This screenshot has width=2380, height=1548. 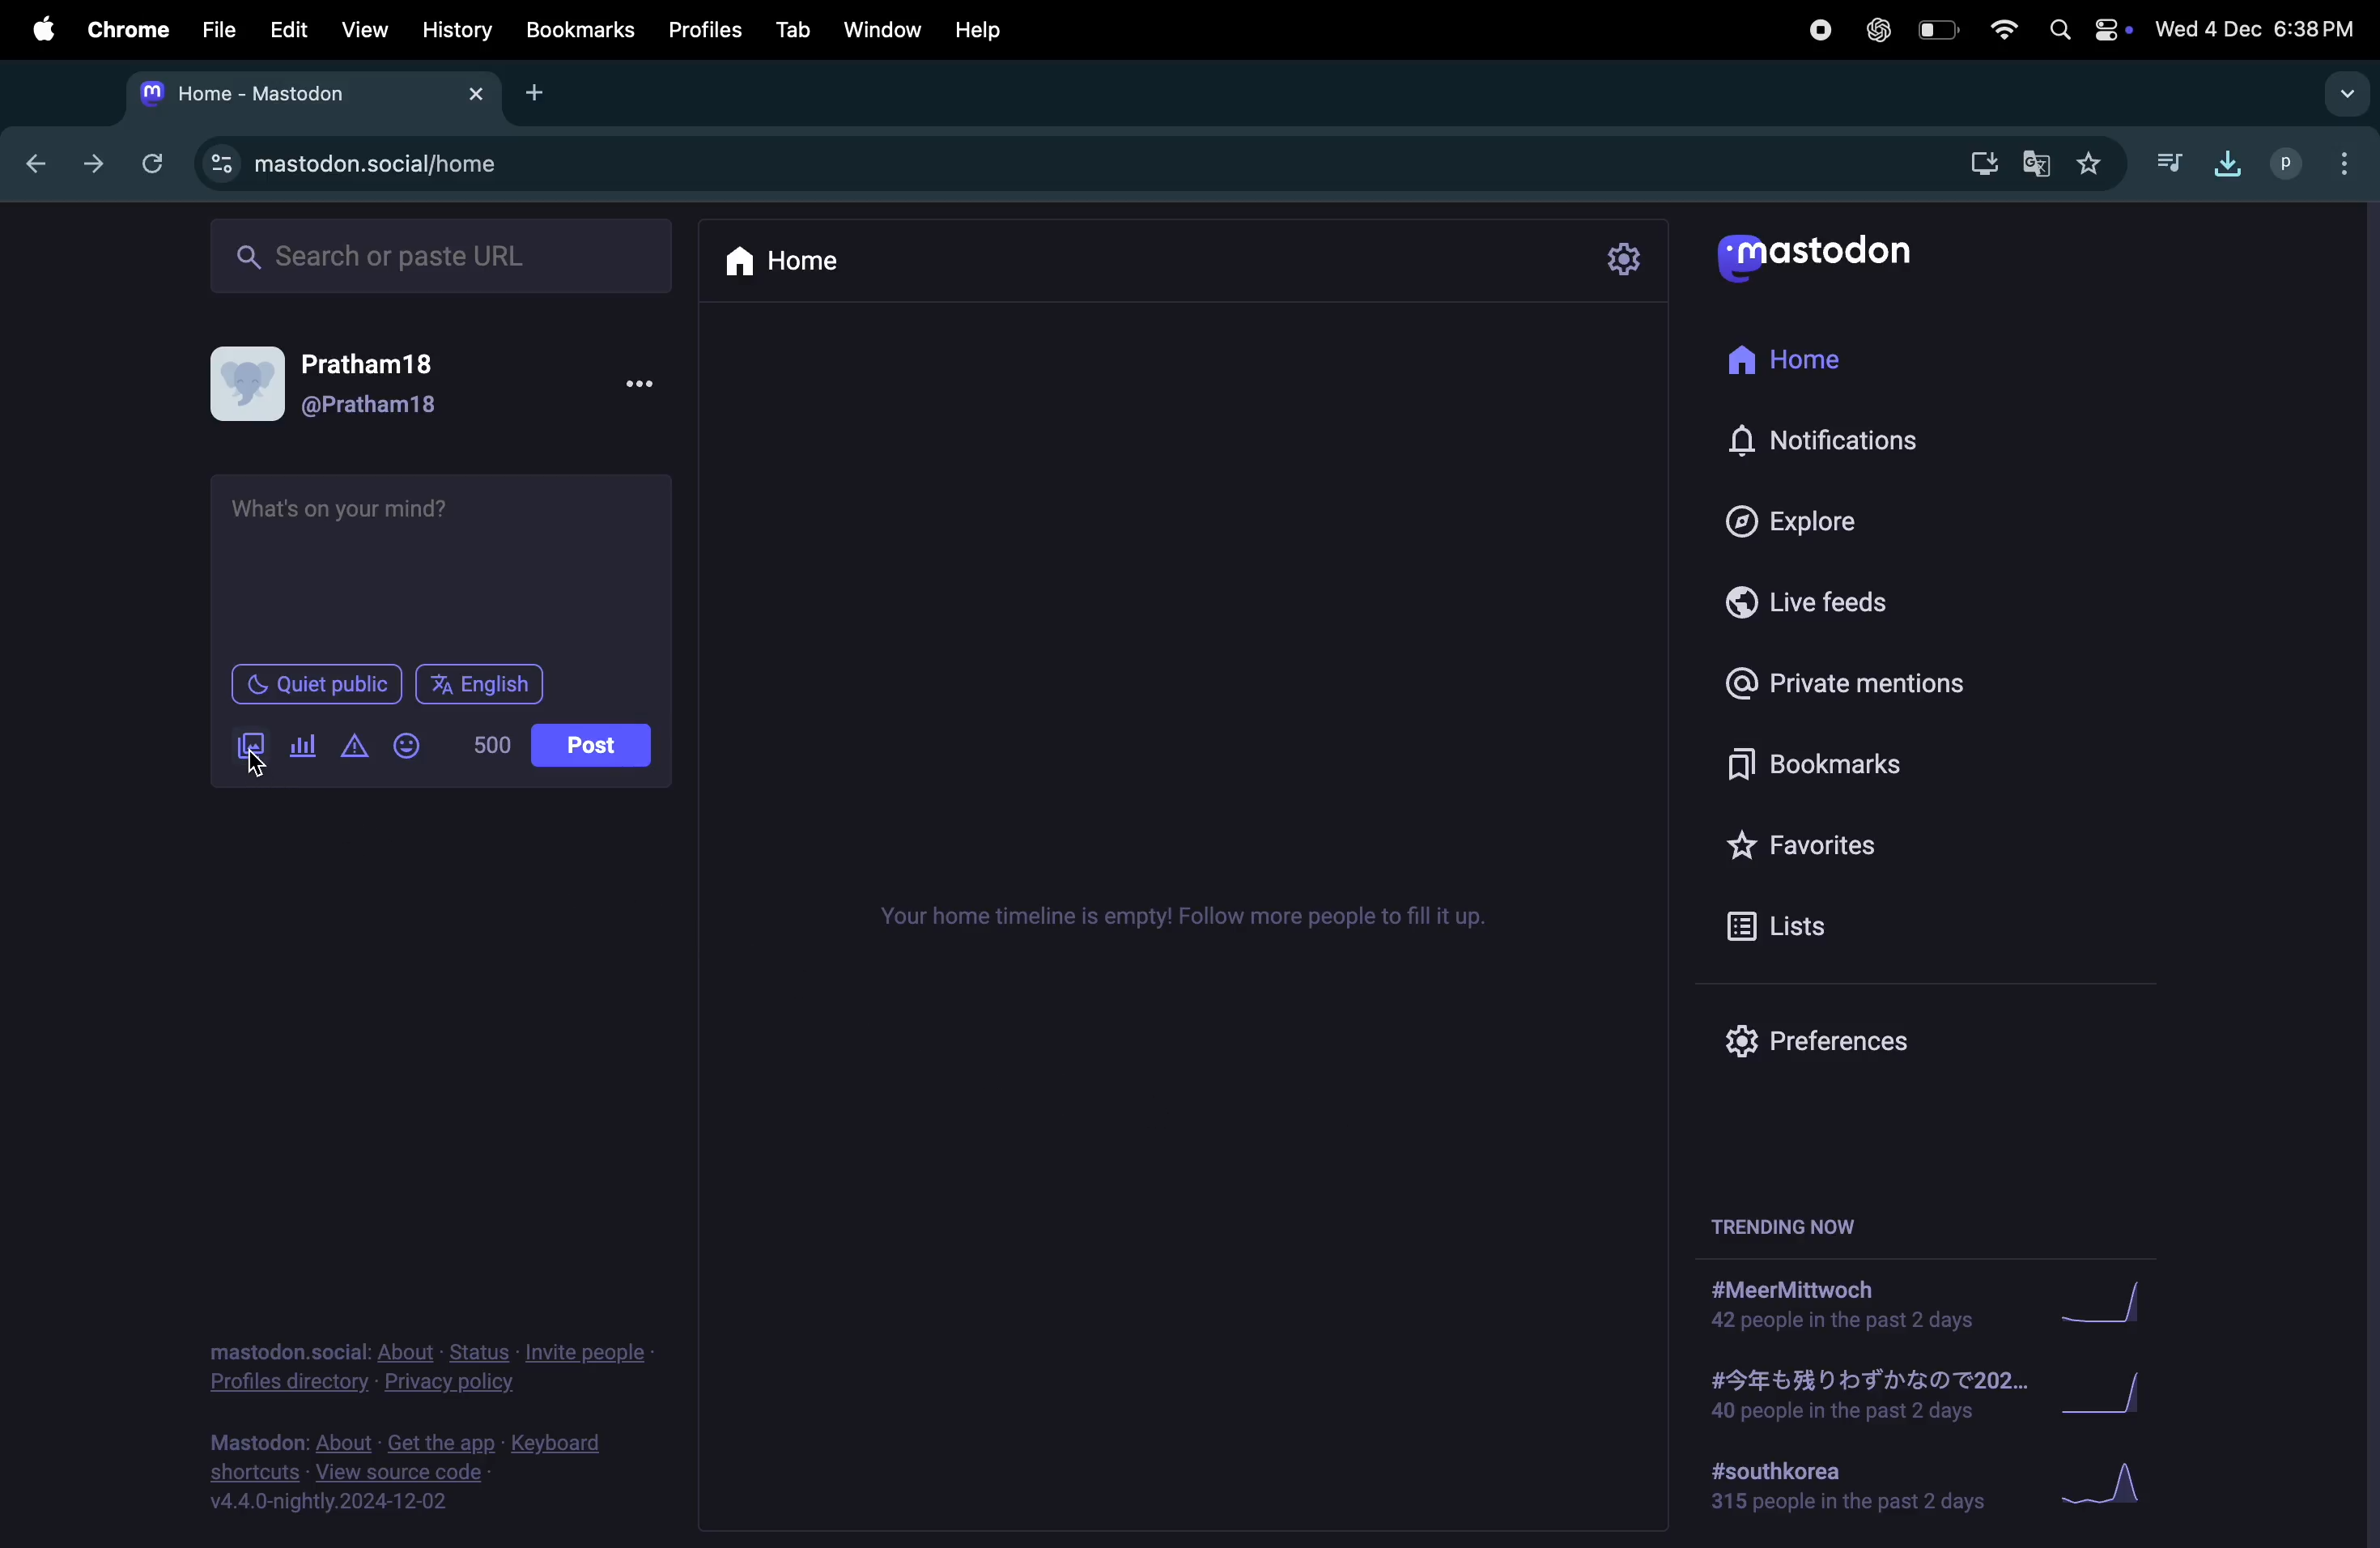 I want to click on help, so click(x=981, y=25).